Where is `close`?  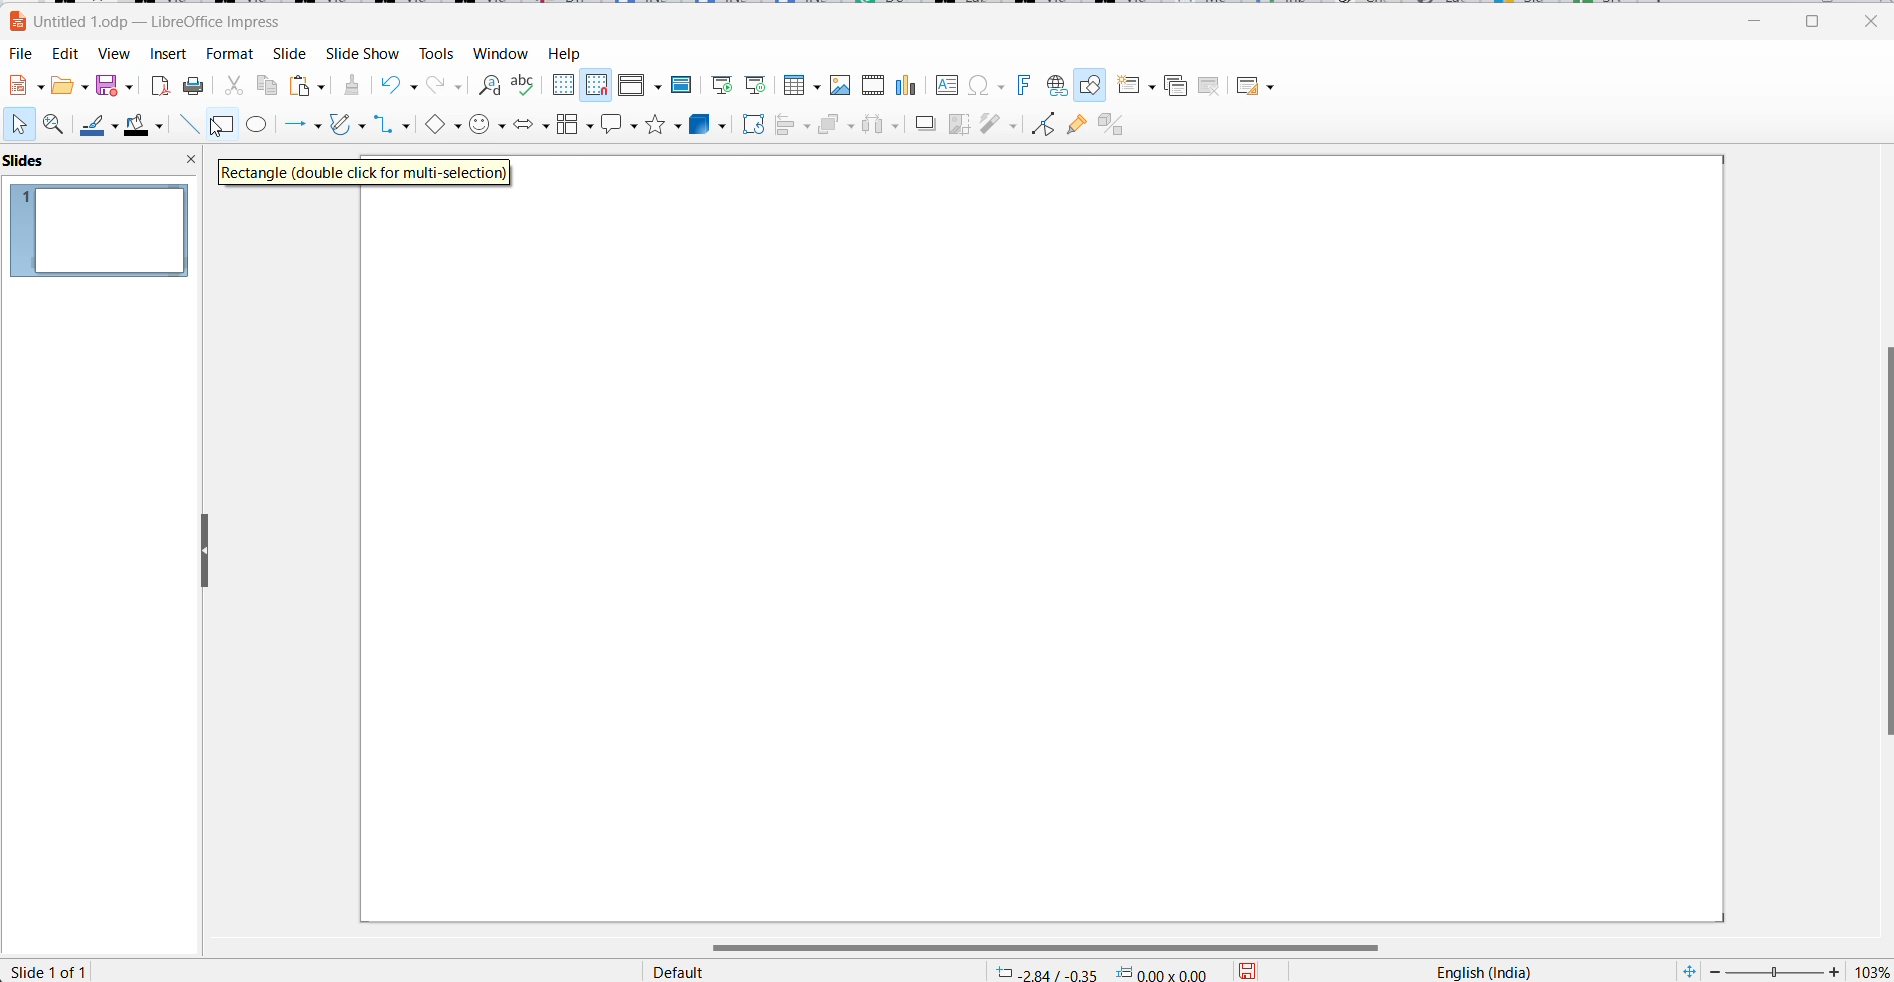 close is located at coordinates (1872, 20).